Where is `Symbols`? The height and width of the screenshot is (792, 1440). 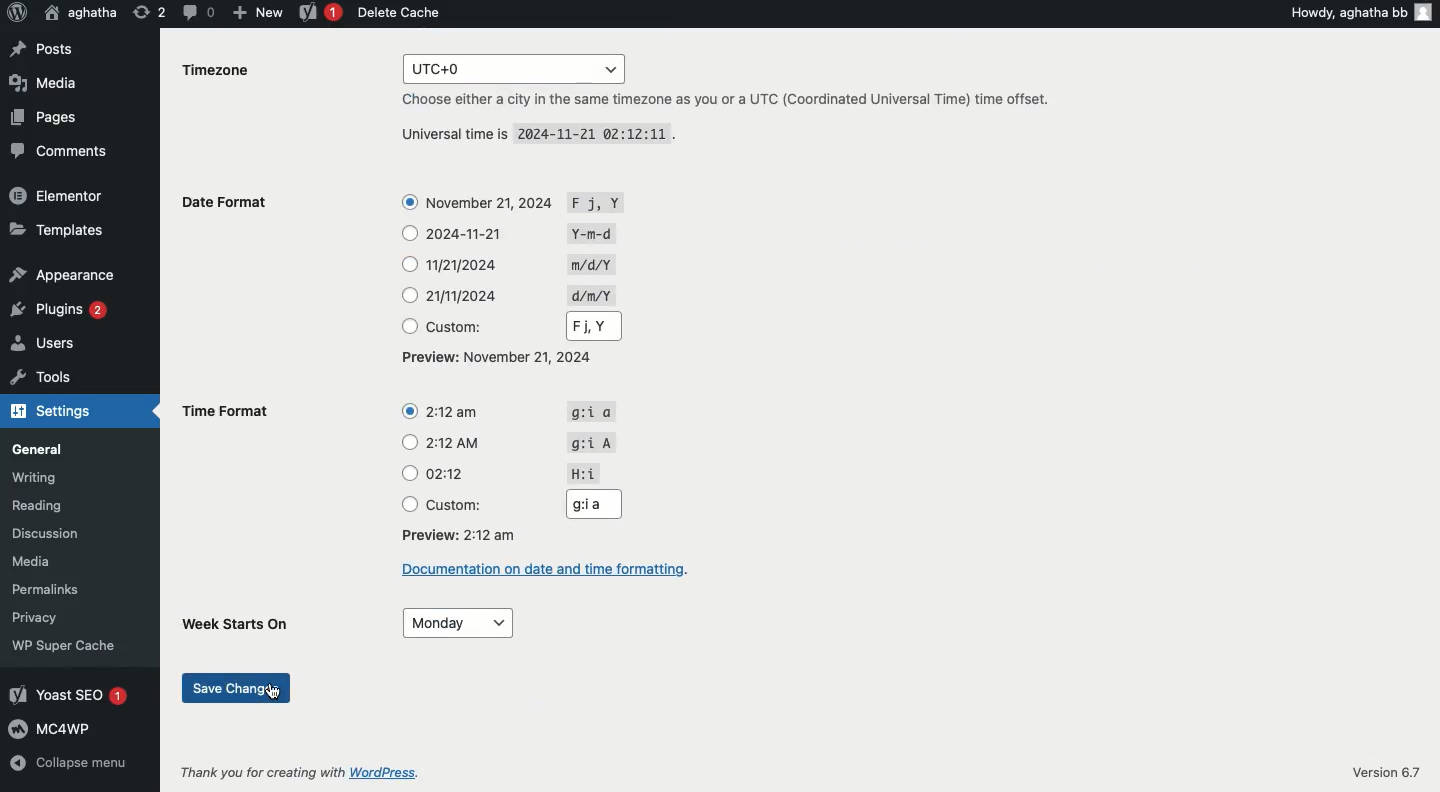 Symbols is located at coordinates (593, 458).